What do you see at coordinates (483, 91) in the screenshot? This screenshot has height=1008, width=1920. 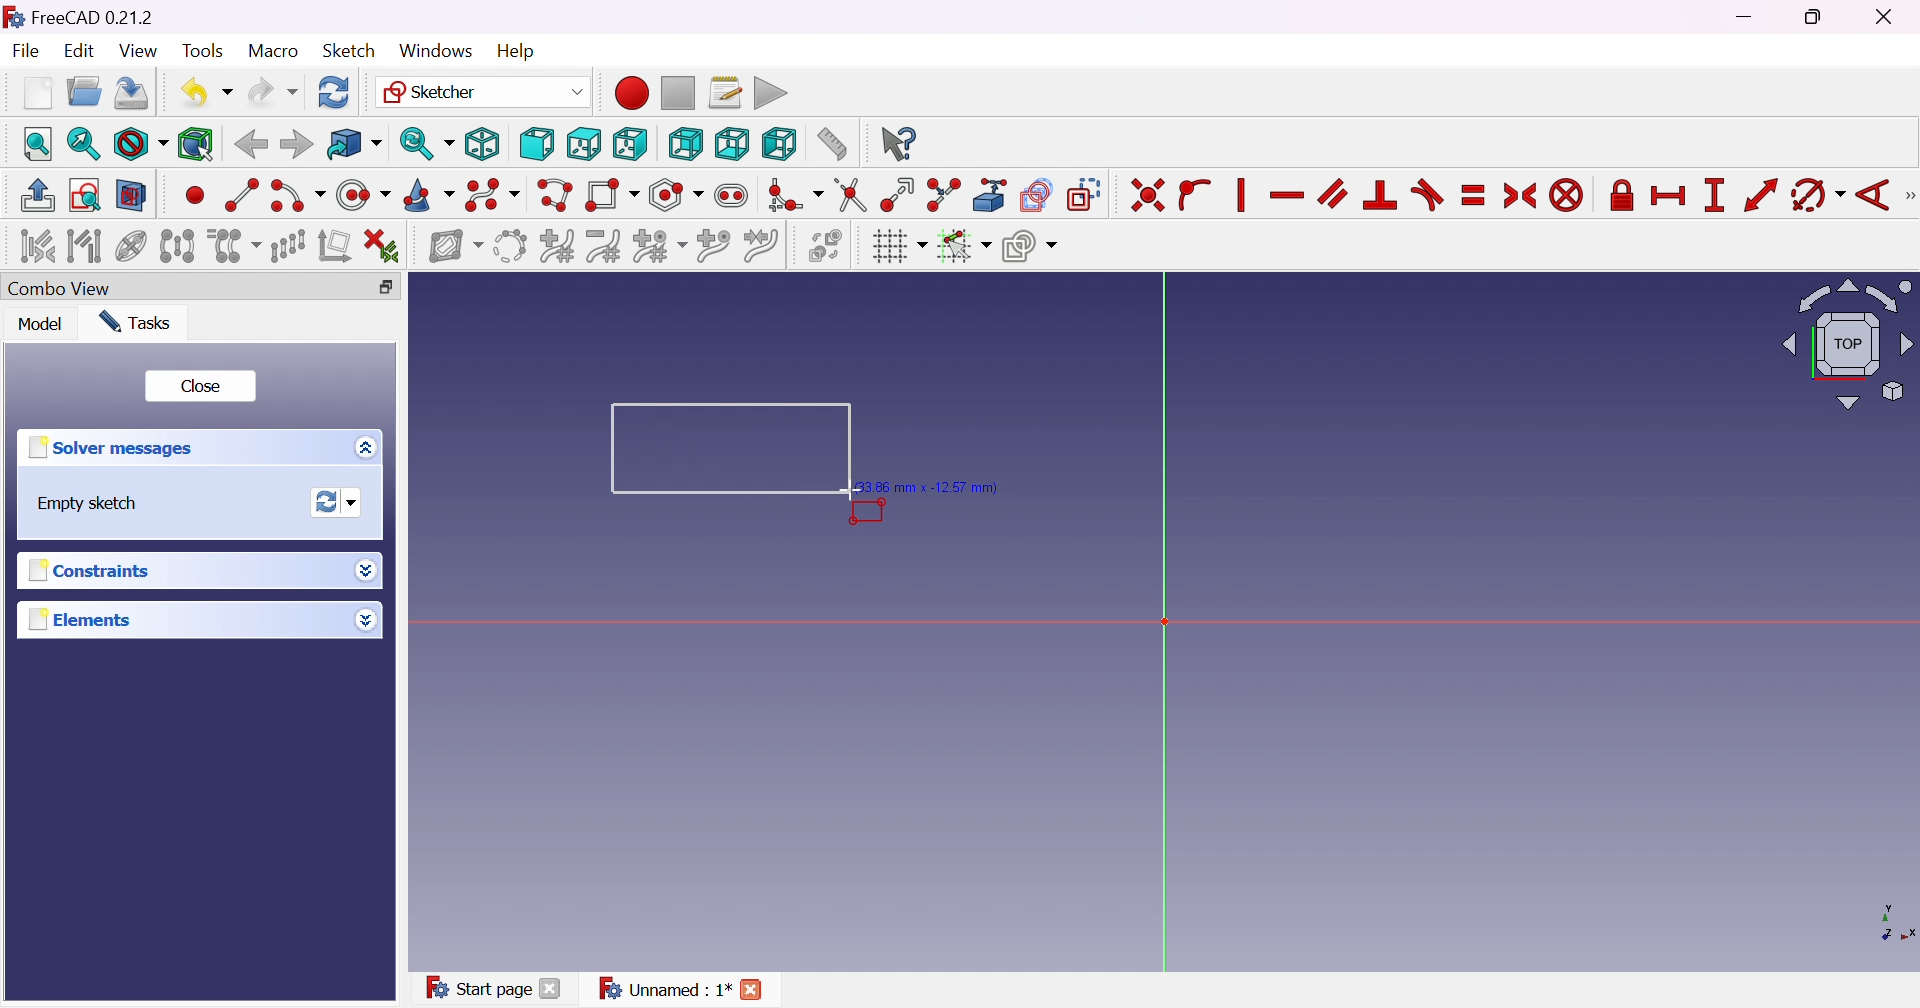 I see `Sketcher` at bounding box center [483, 91].